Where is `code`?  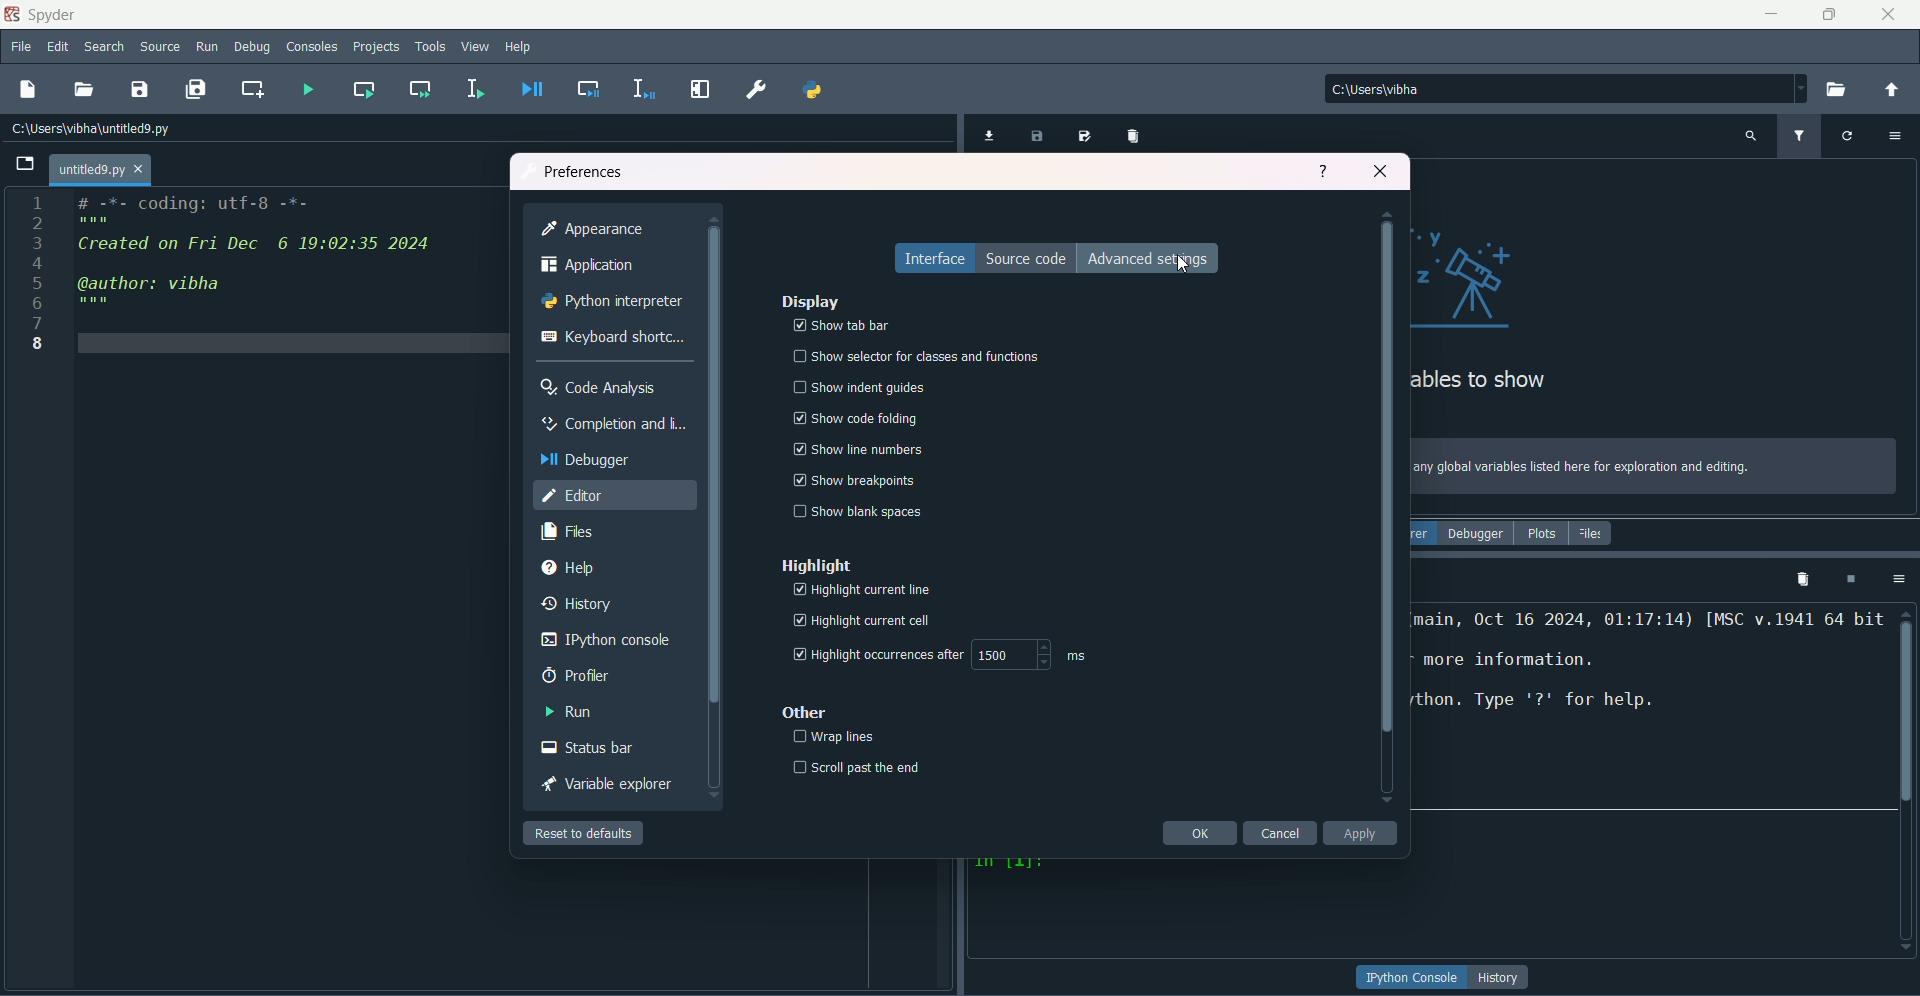 code is located at coordinates (257, 255).